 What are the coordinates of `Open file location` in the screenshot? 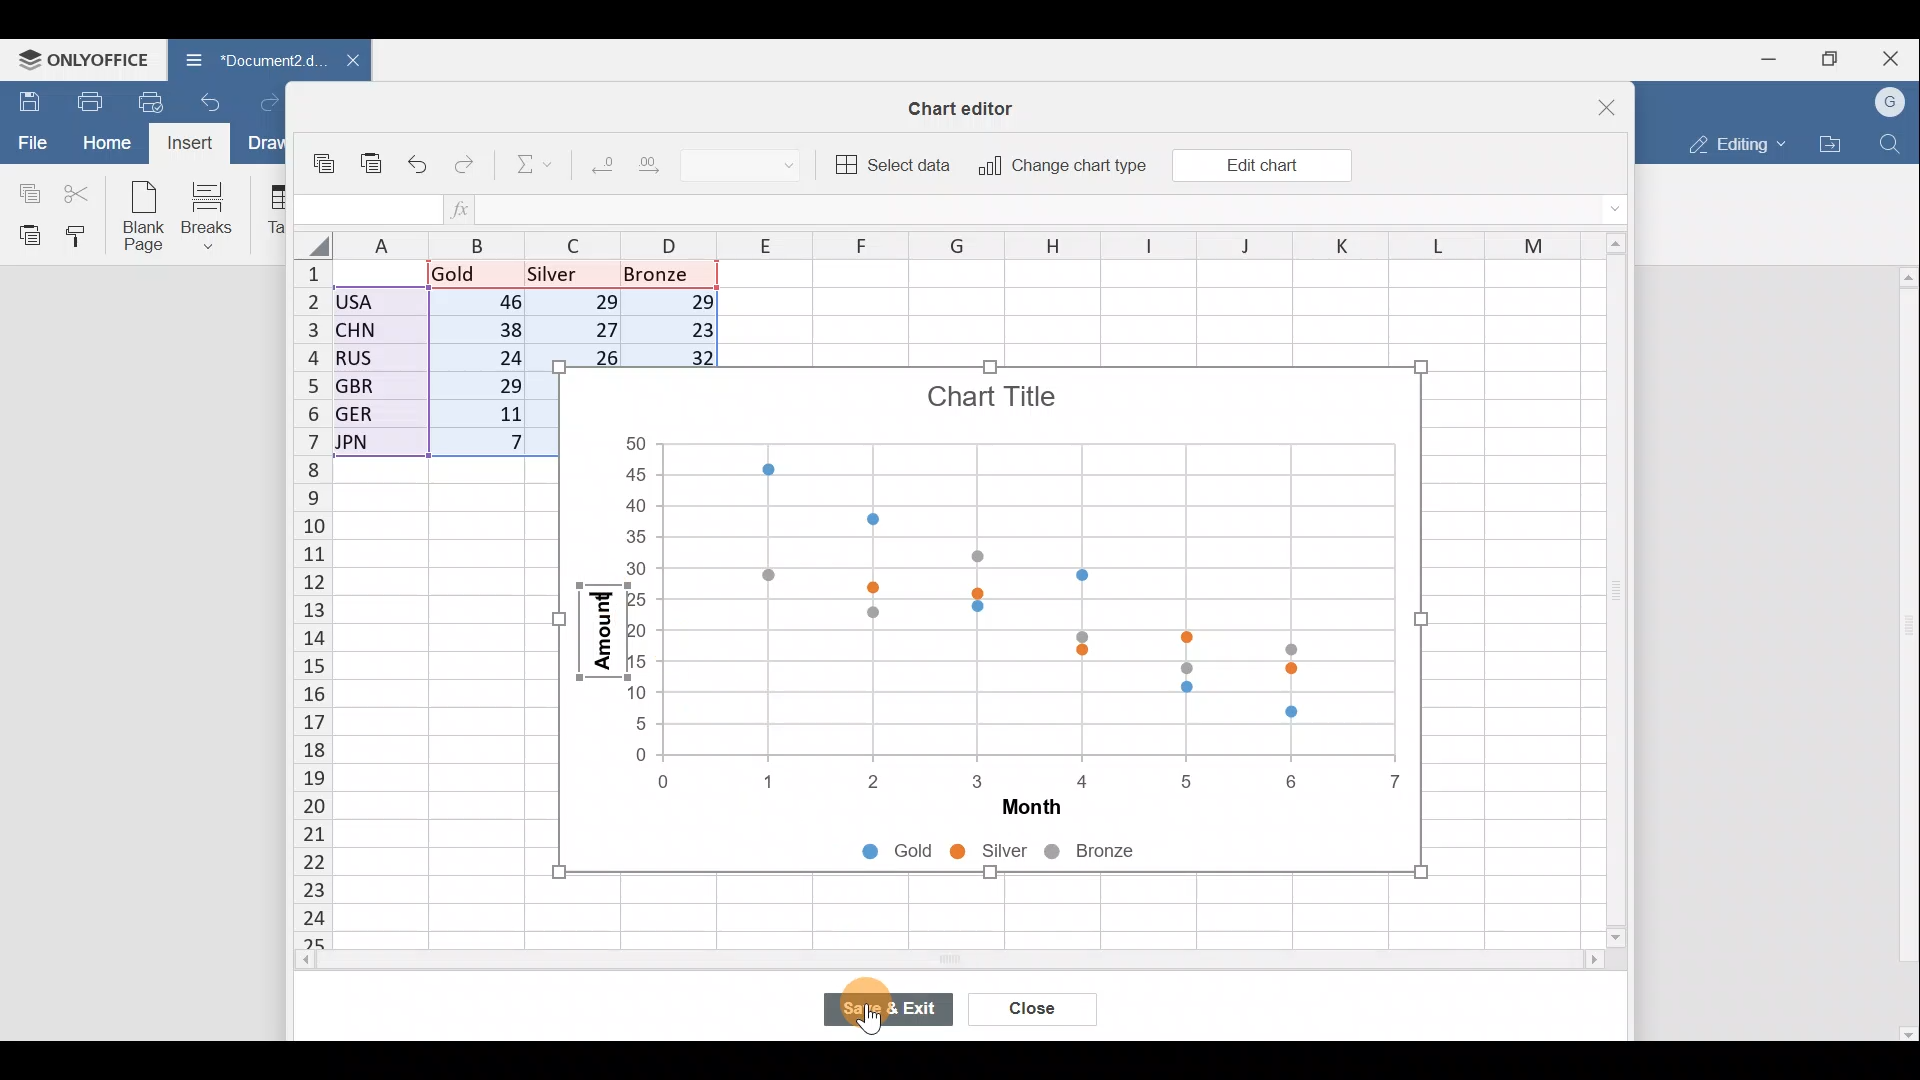 It's located at (1830, 143).